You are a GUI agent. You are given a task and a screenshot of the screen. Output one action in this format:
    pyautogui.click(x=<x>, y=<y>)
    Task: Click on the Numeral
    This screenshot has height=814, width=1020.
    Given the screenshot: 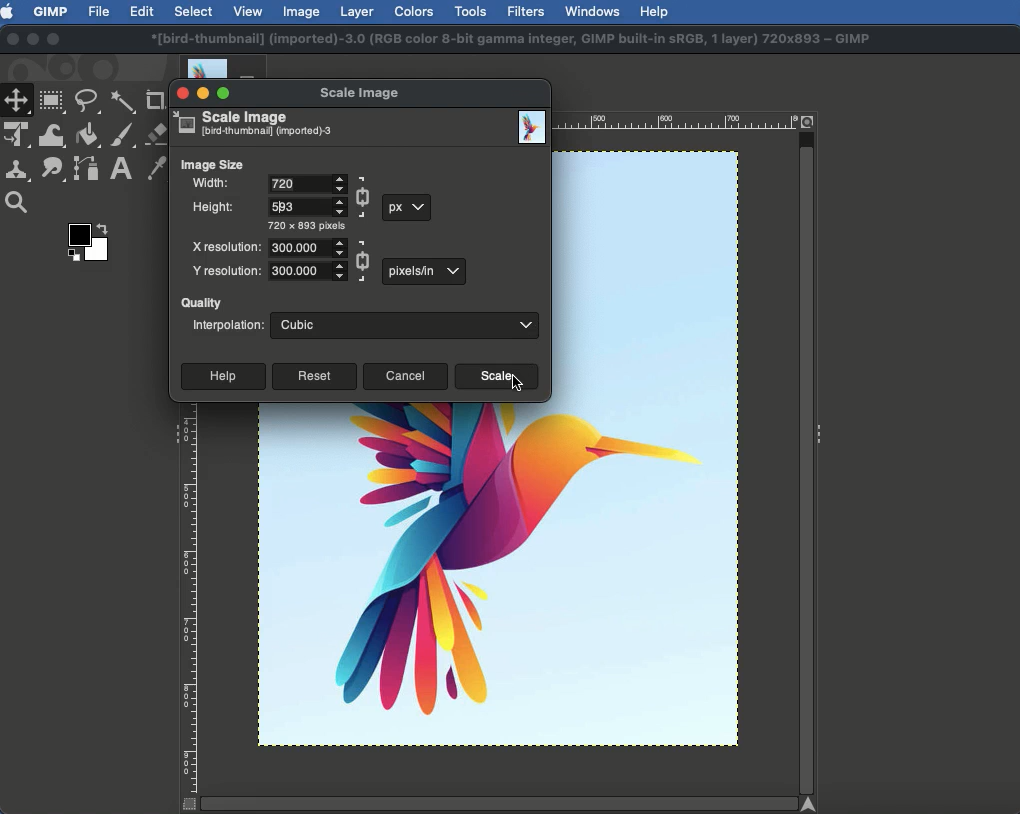 What is the action you would take?
    pyautogui.click(x=306, y=272)
    